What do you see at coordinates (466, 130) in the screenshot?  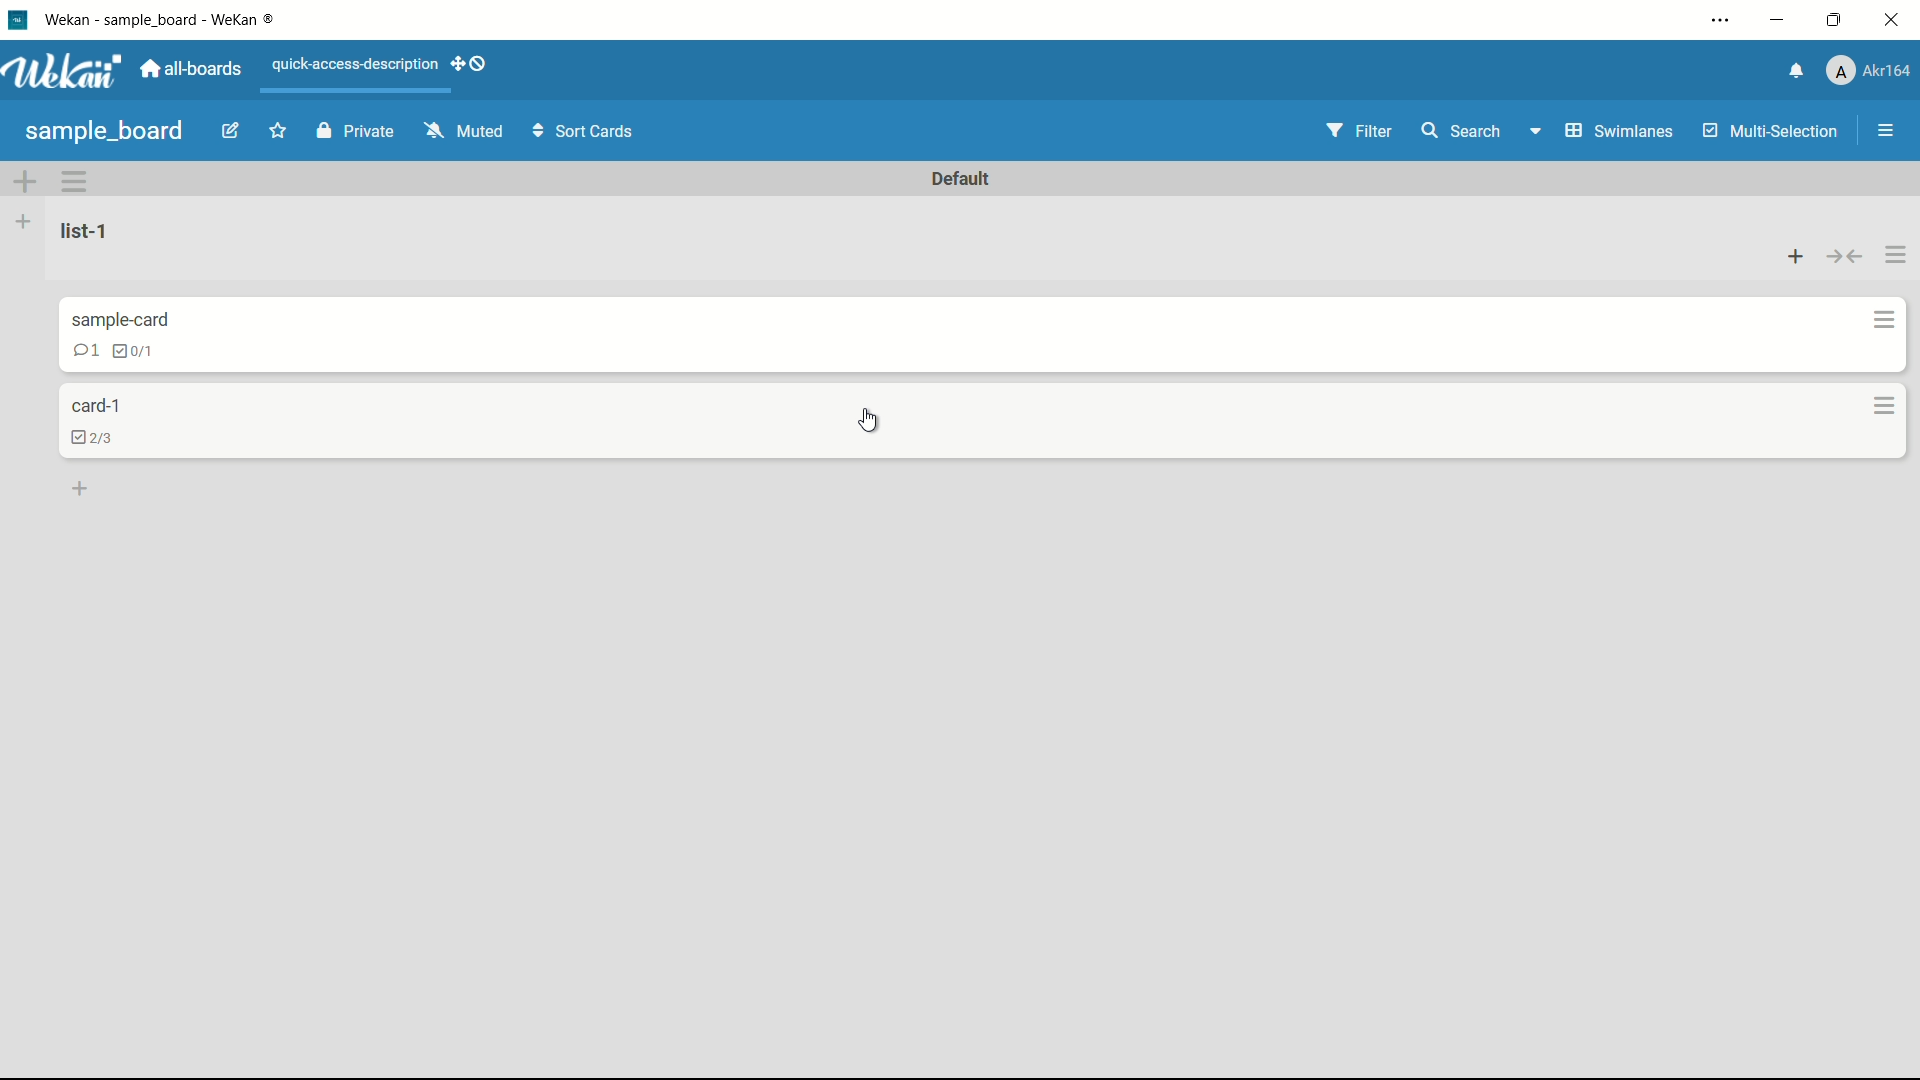 I see `muted` at bounding box center [466, 130].